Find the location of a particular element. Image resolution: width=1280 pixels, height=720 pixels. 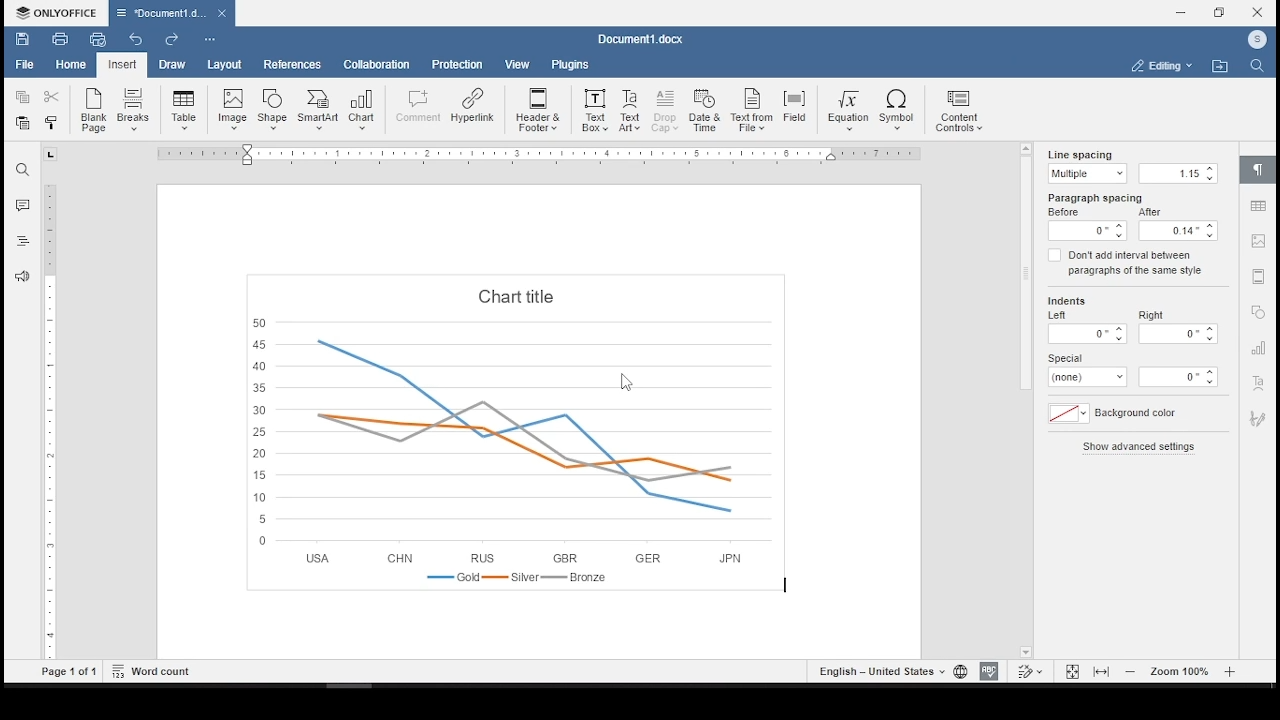

open file location is located at coordinates (1219, 67).